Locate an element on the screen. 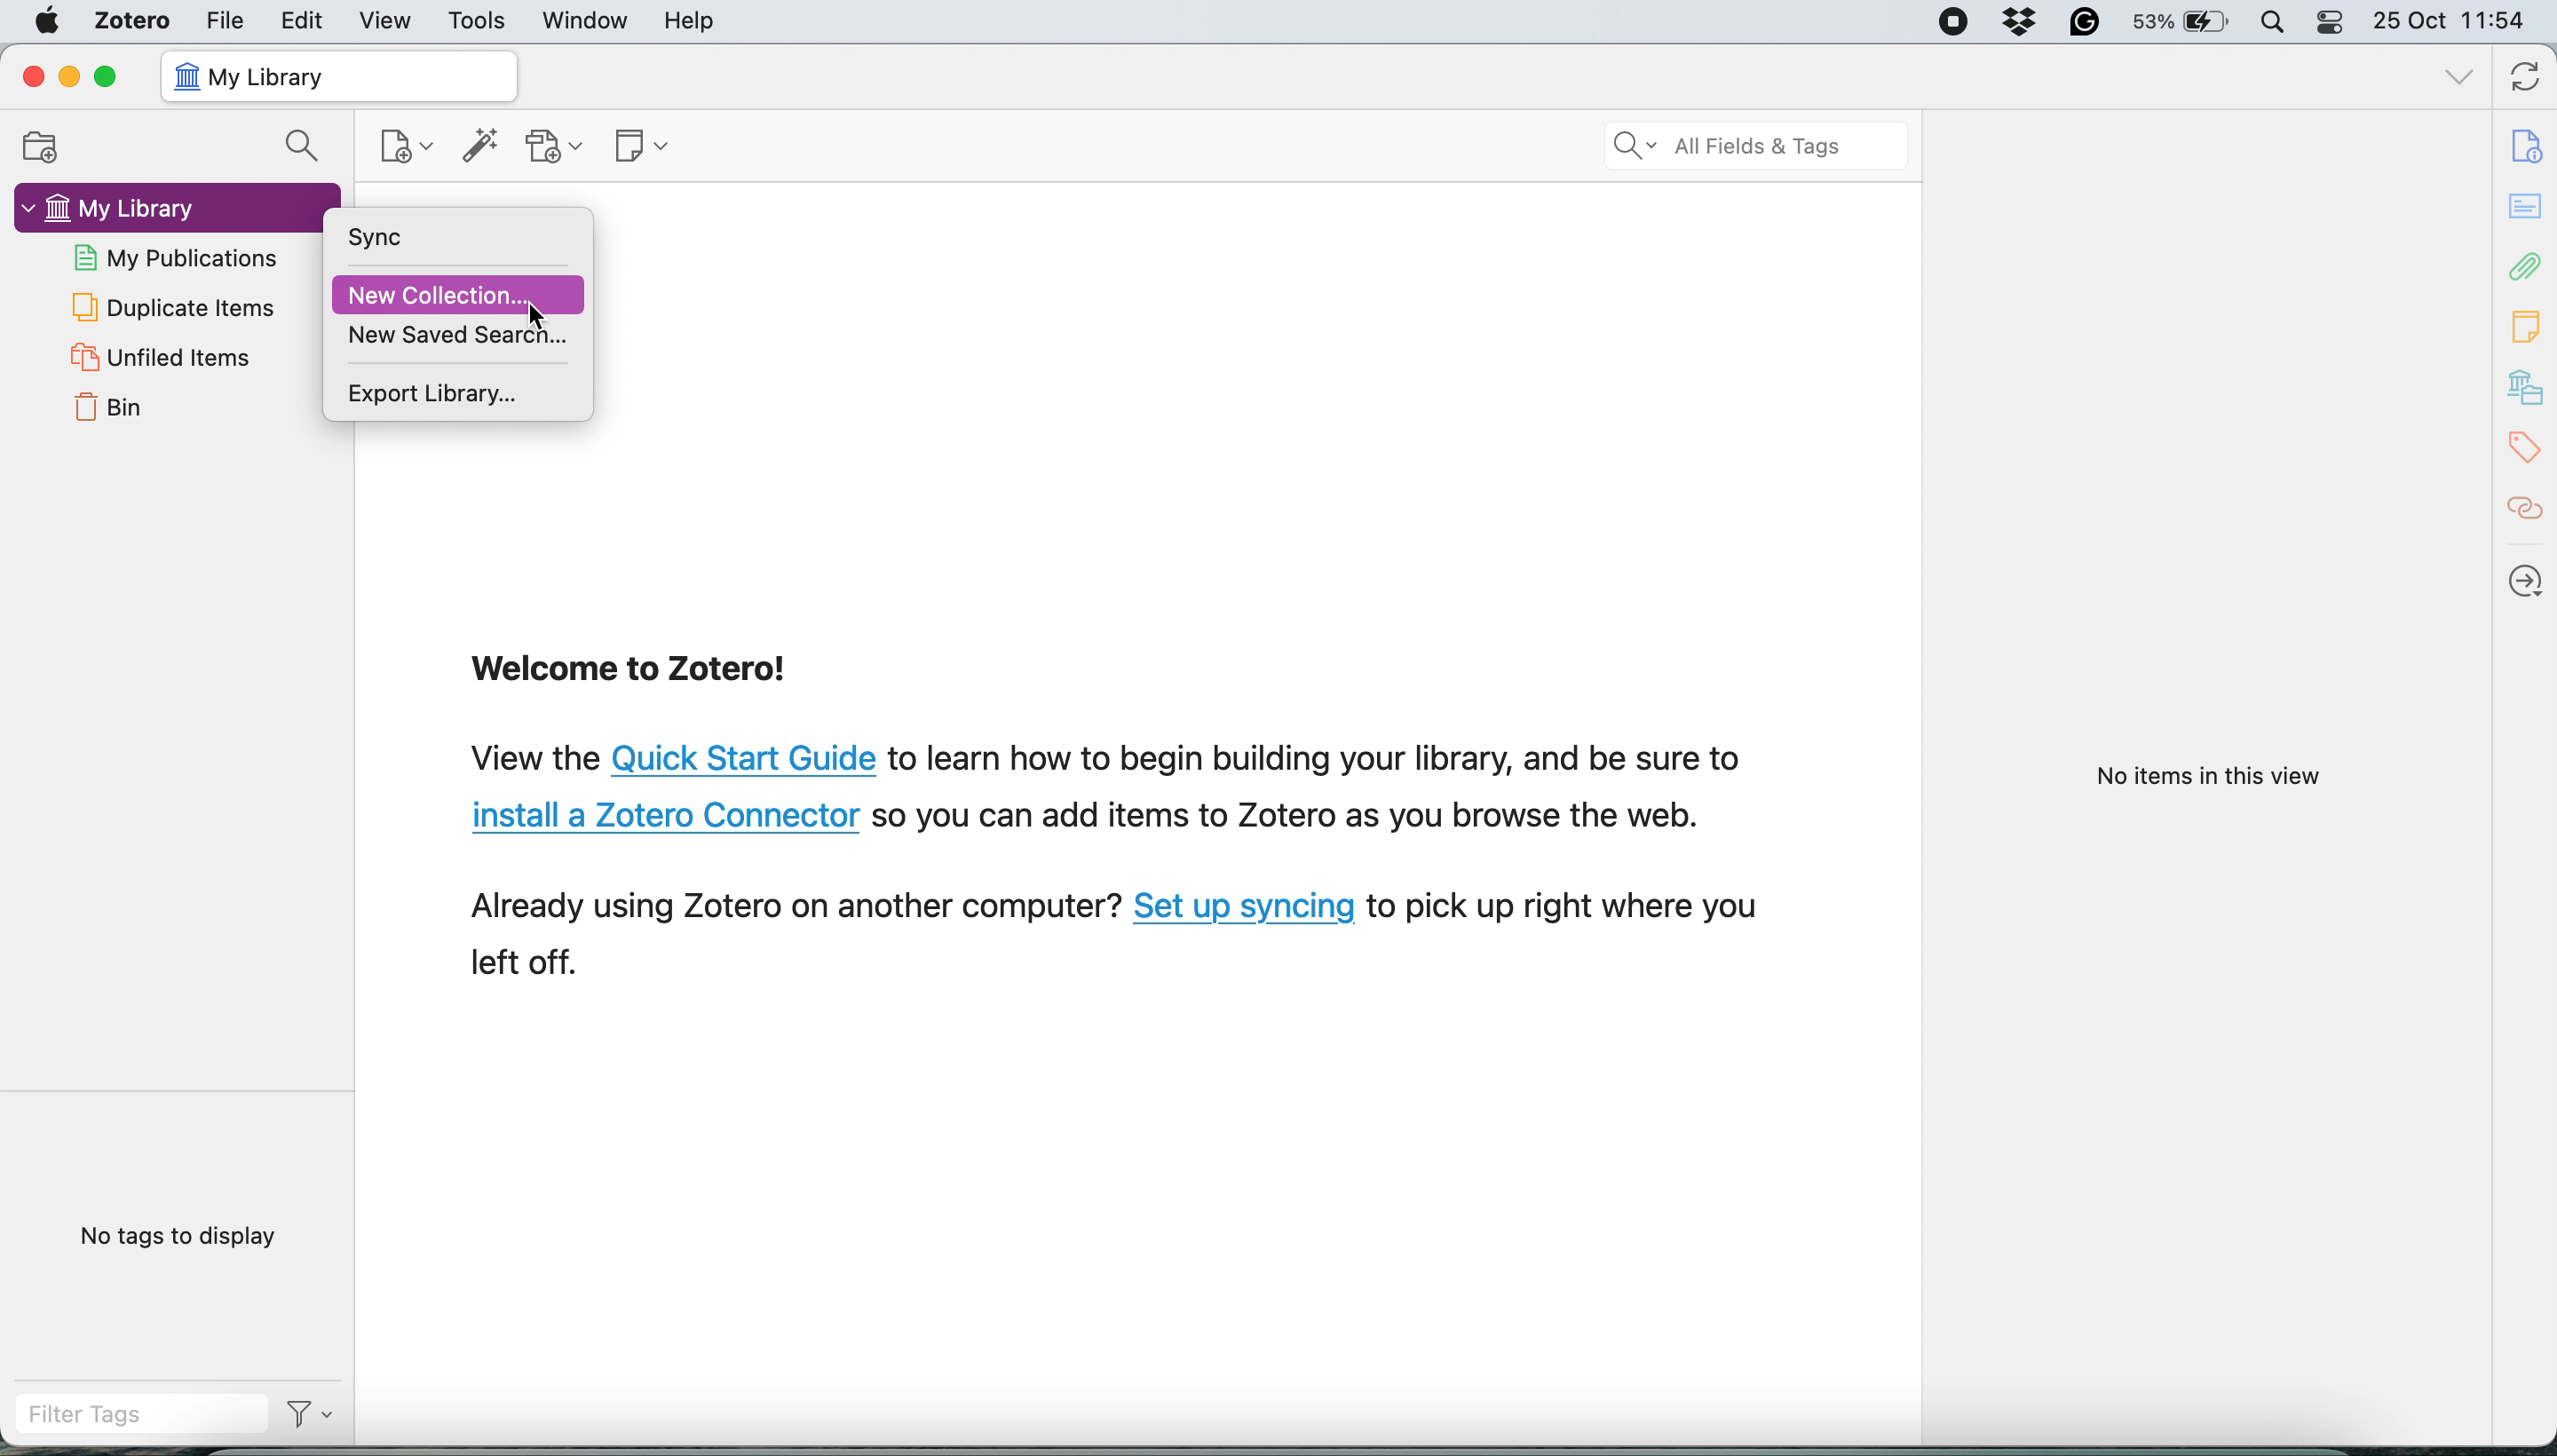 Image resolution: width=2557 pixels, height=1456 pixels. new item is located at coordinates (402, 144).